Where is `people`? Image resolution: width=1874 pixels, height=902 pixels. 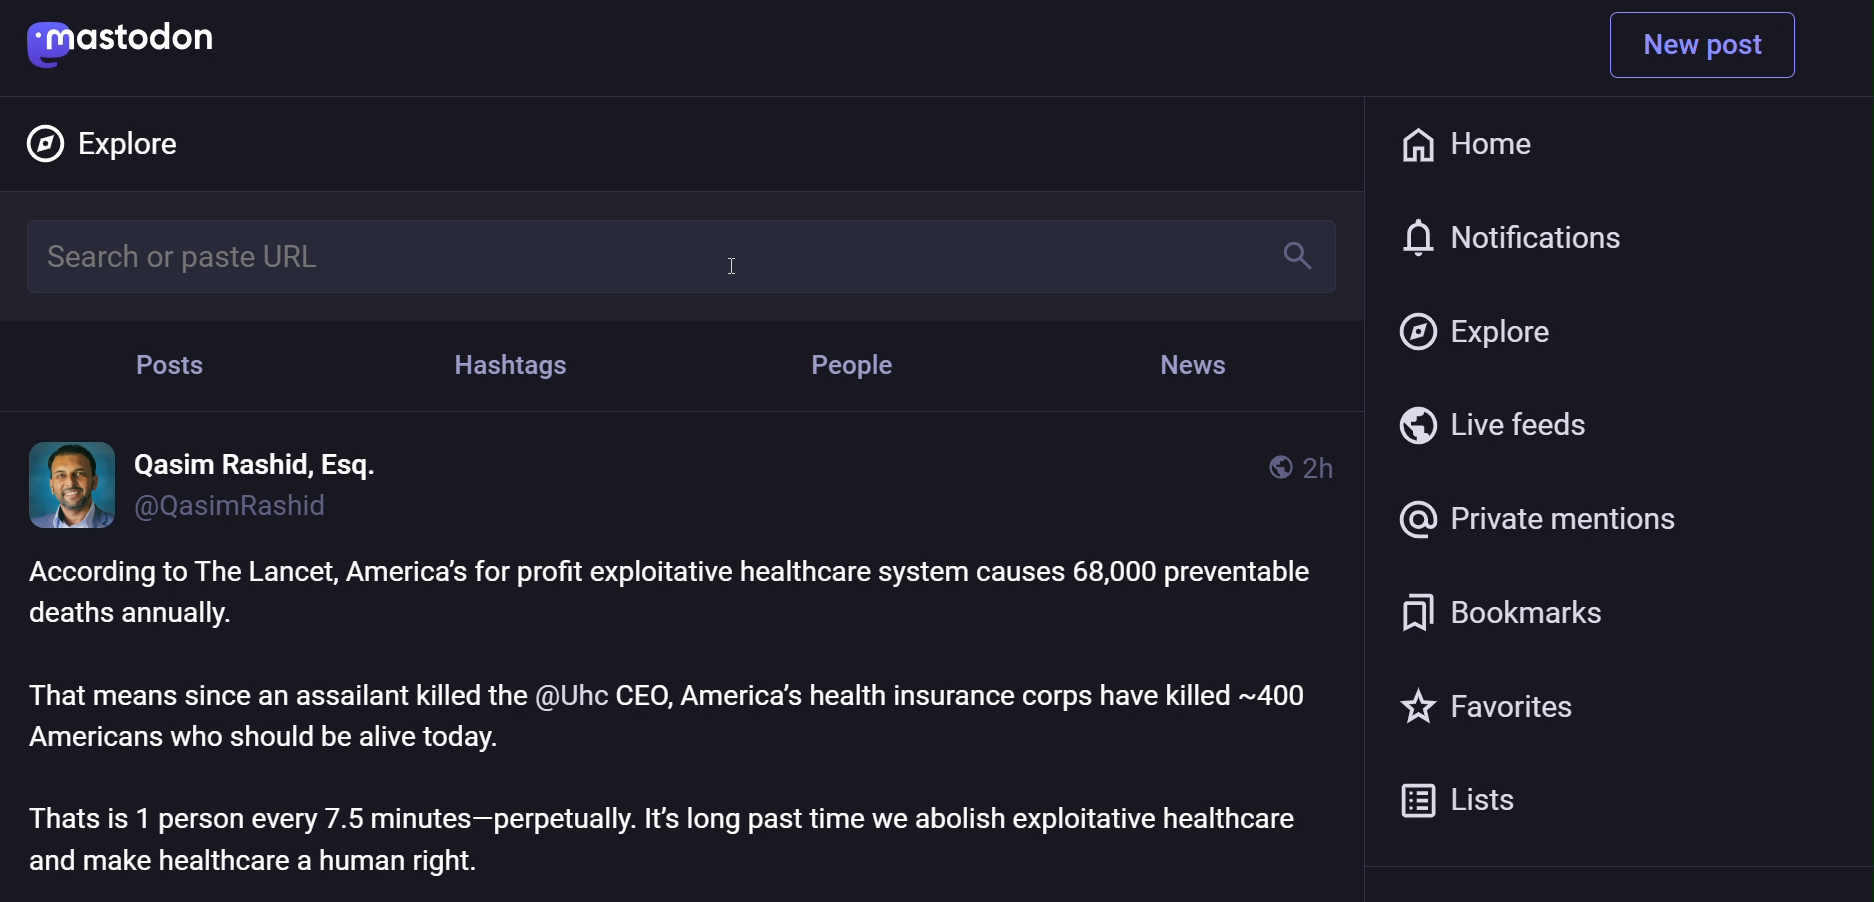
people is located at coordinates (854, 365).